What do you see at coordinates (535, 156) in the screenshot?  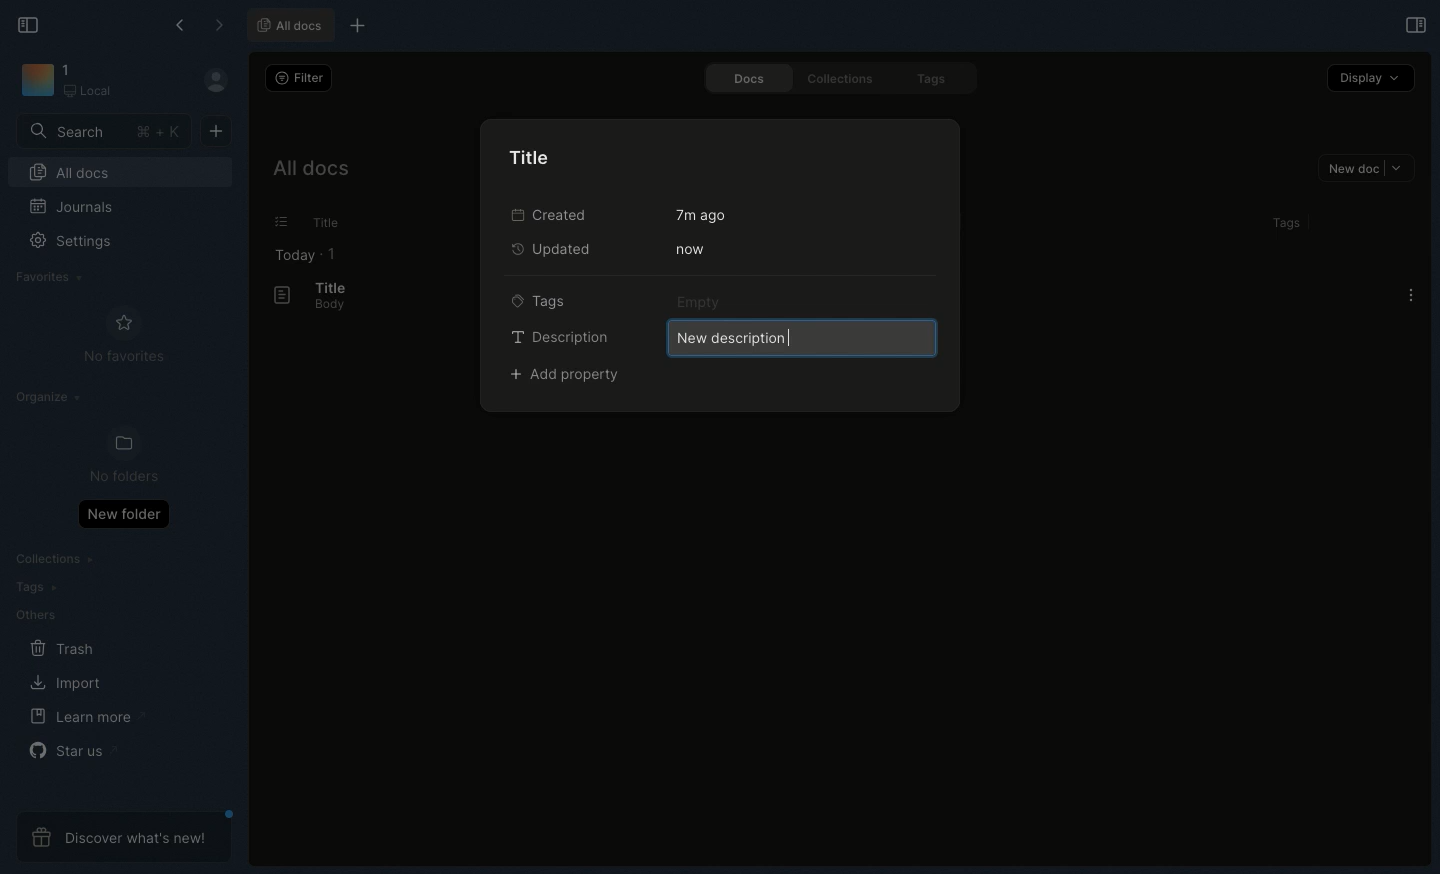 I see `Title` at bounding box center [535, 156].